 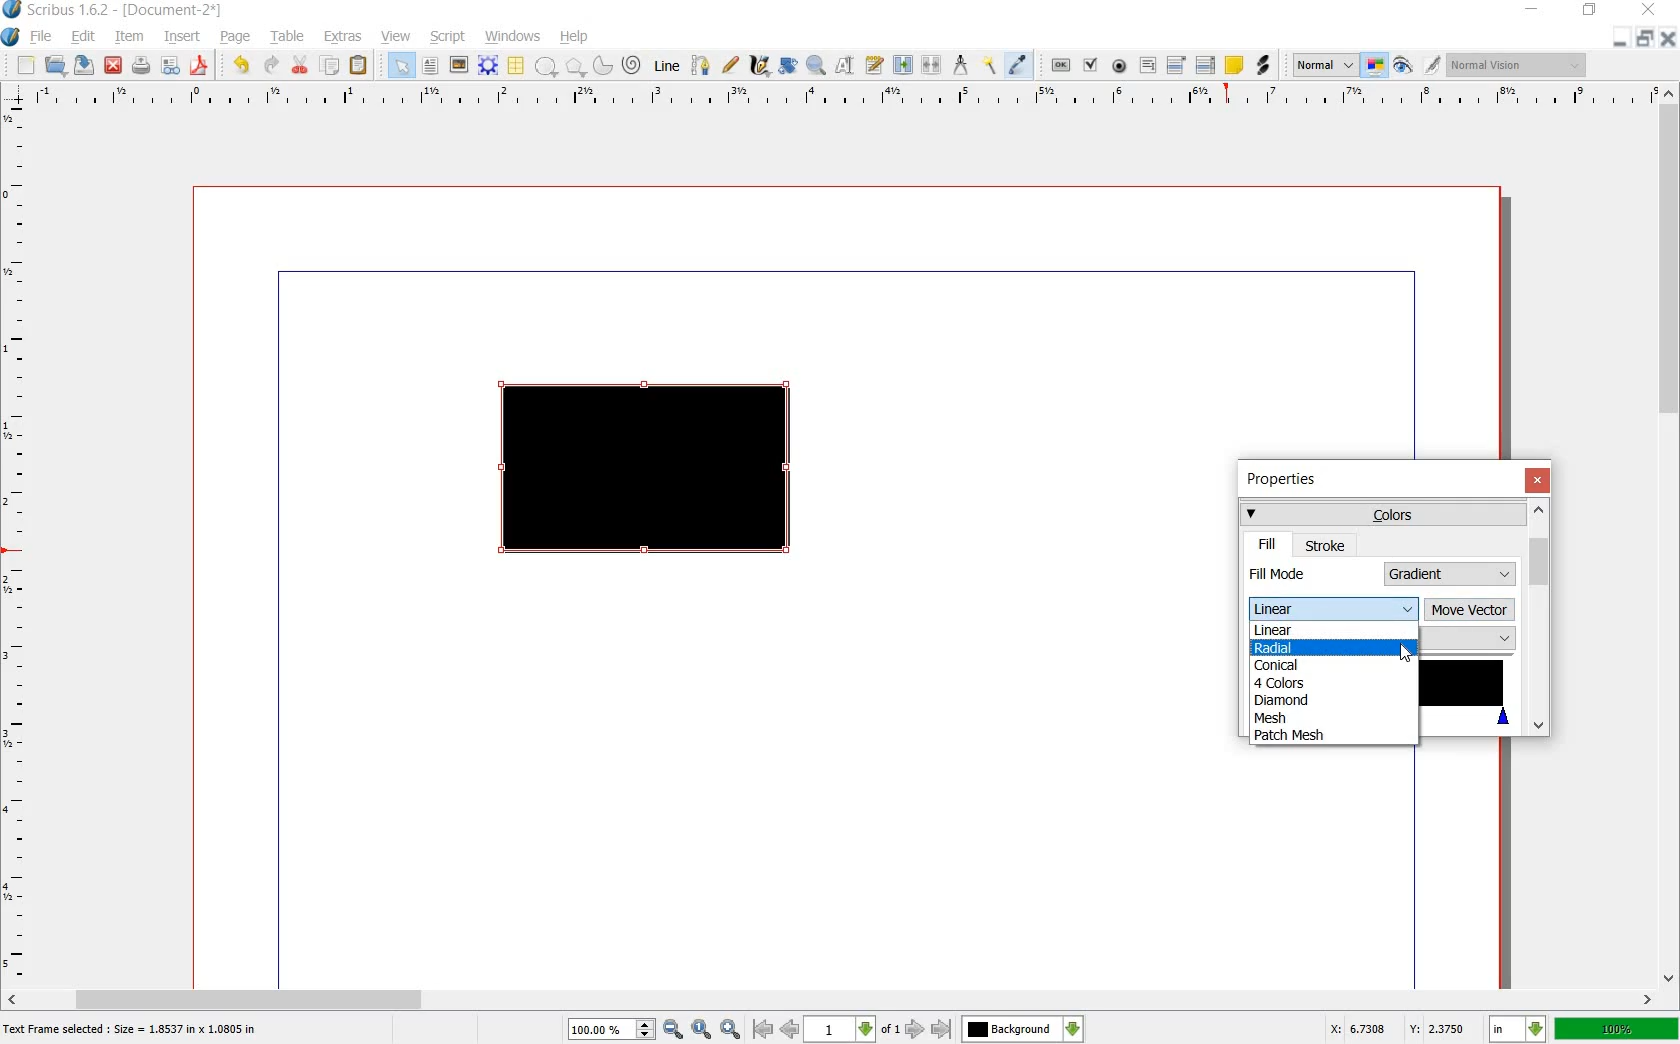 I want to click on copy item properties, so click(x=991, y=64).